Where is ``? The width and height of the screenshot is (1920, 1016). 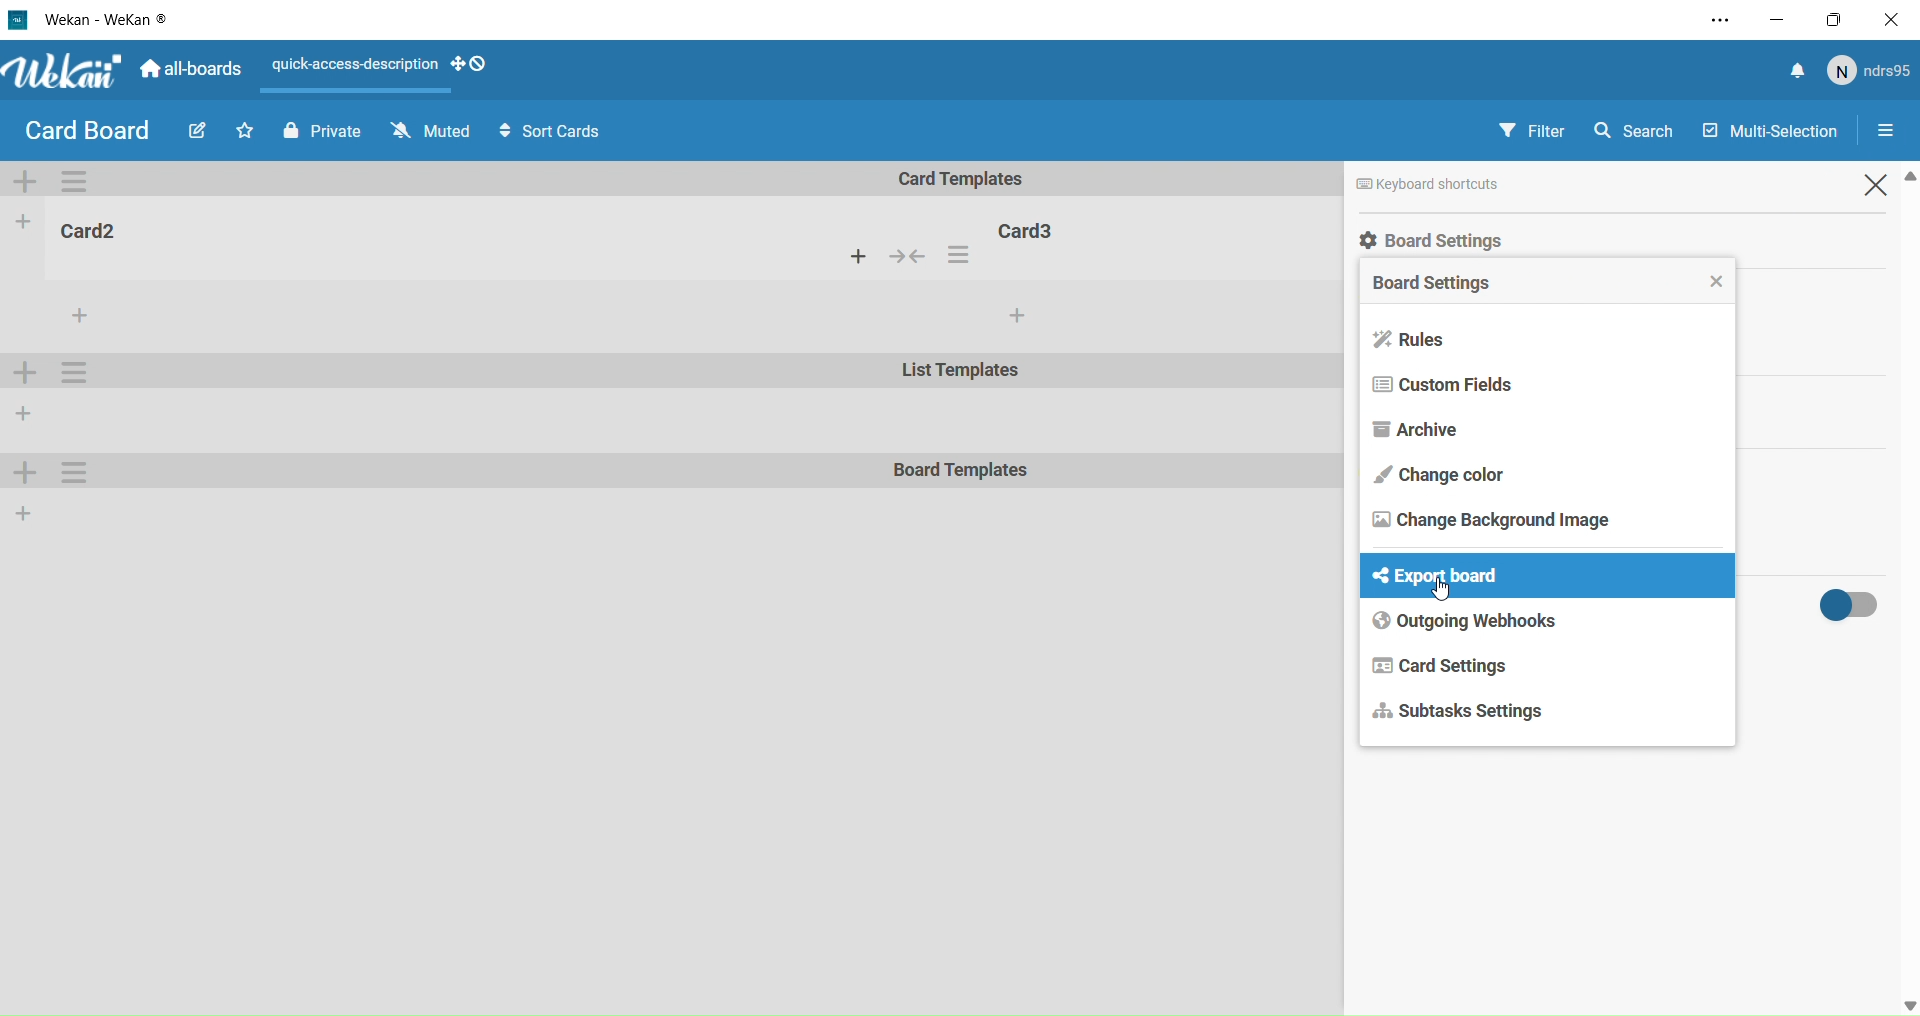
 is located at coordinates (72, 182).